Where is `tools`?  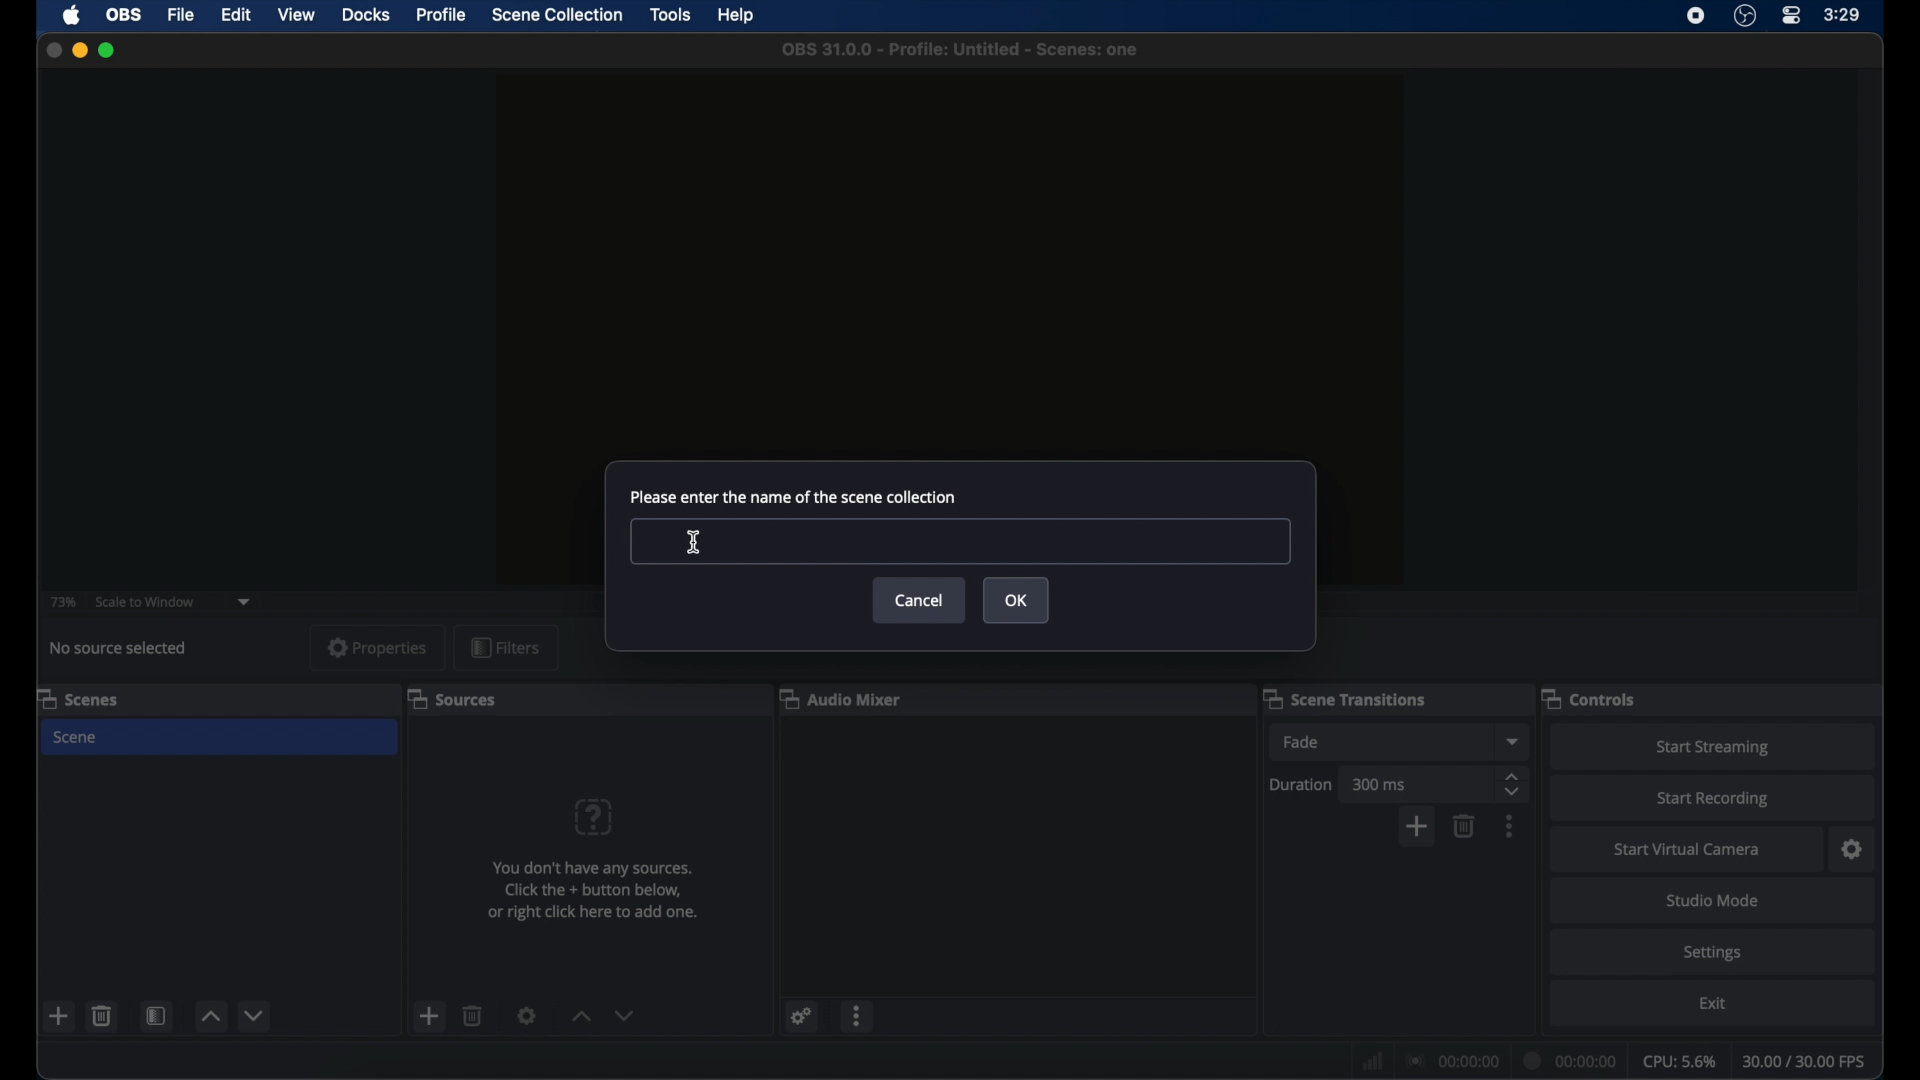 tools is located at coordinates (673, 15).